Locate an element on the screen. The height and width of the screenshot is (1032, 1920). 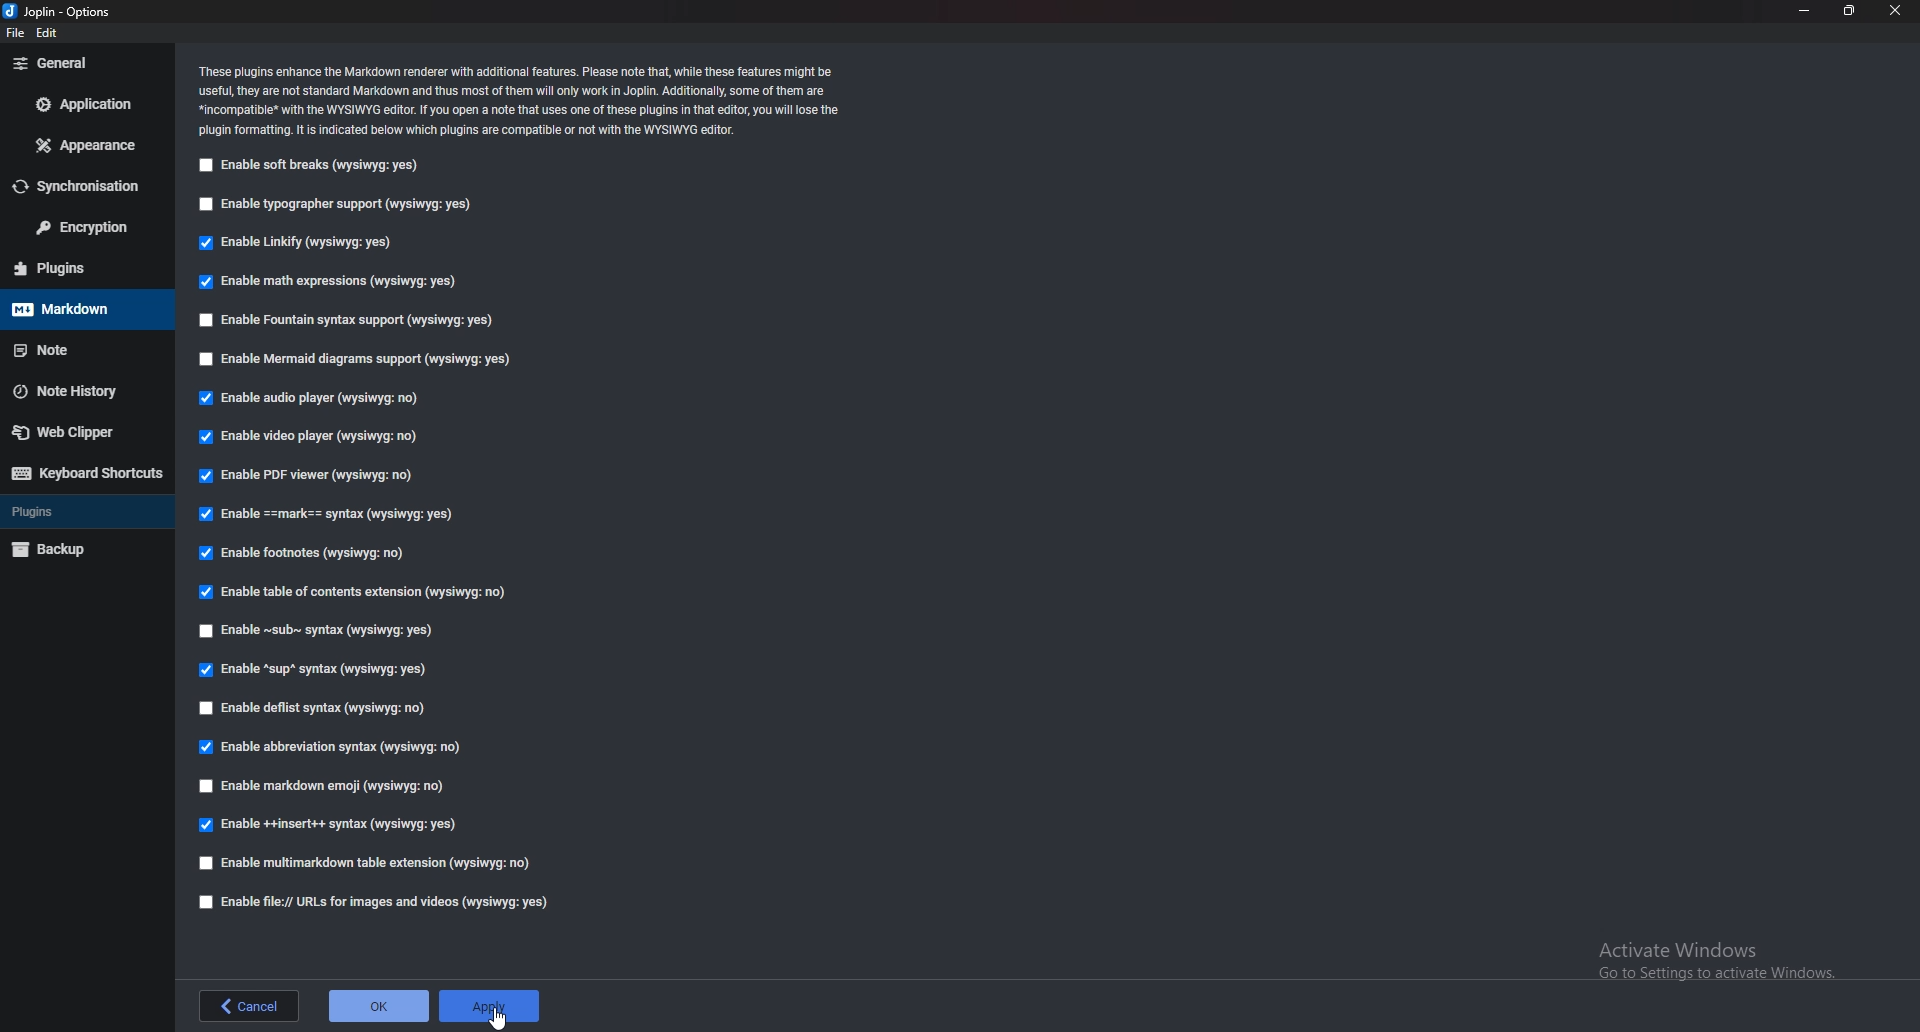
enable soft breaks is located at coordinates (315, 165).